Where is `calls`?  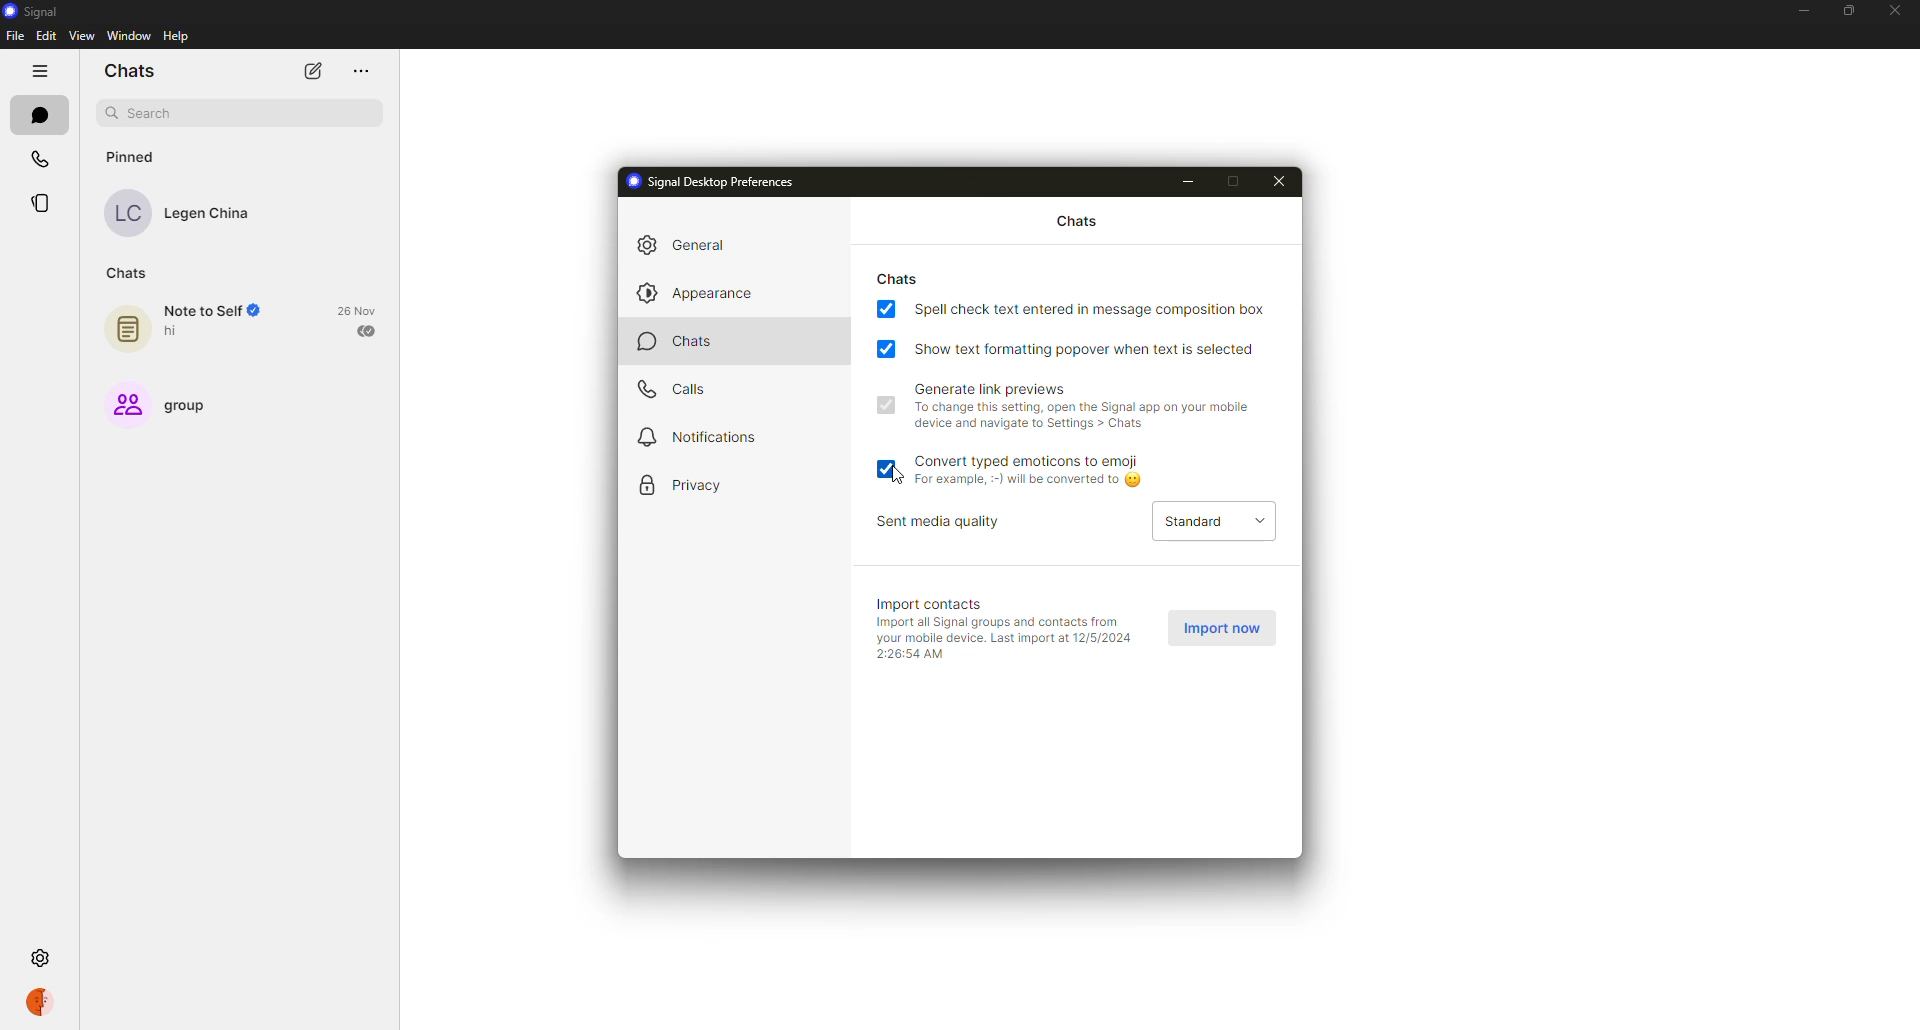 calls is located at coordinates (673, 391).